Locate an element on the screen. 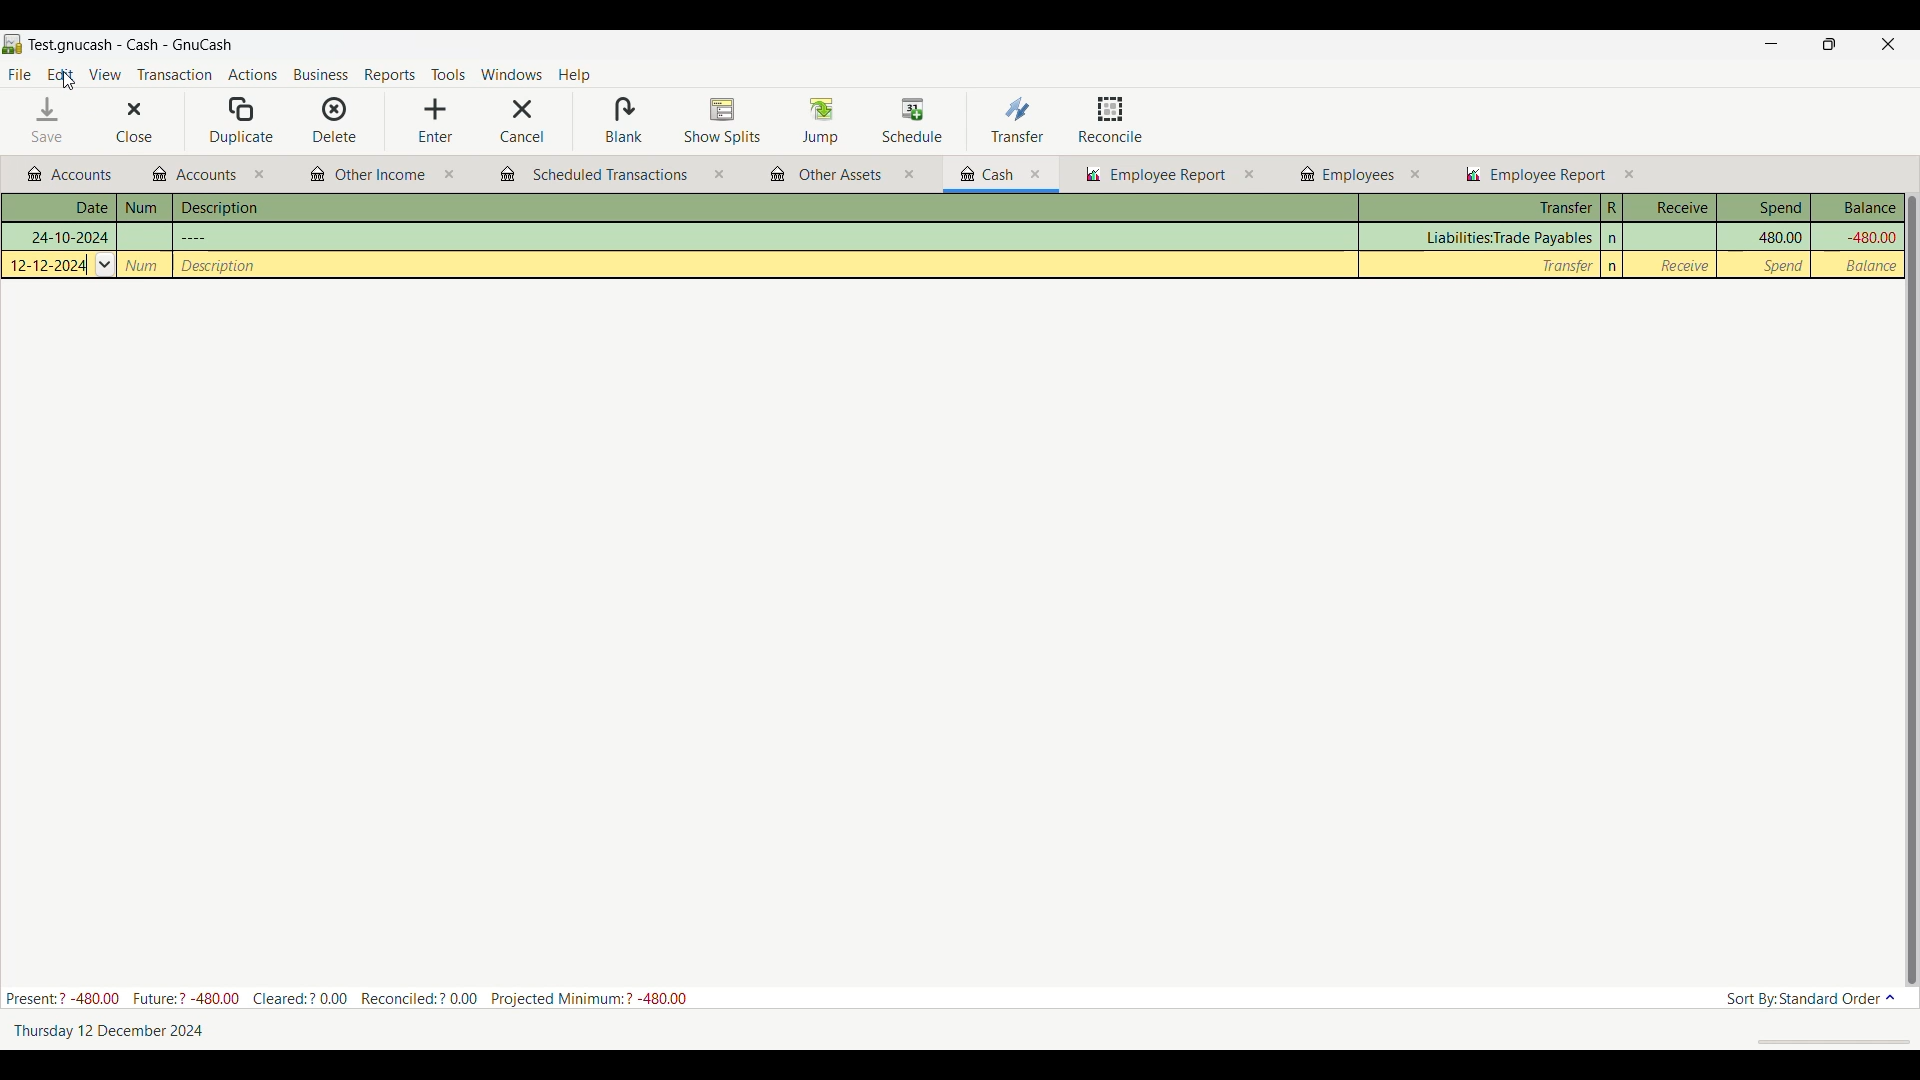 This screenshot has height=1080, width=1920. Save is located at coordinates (48, 119).